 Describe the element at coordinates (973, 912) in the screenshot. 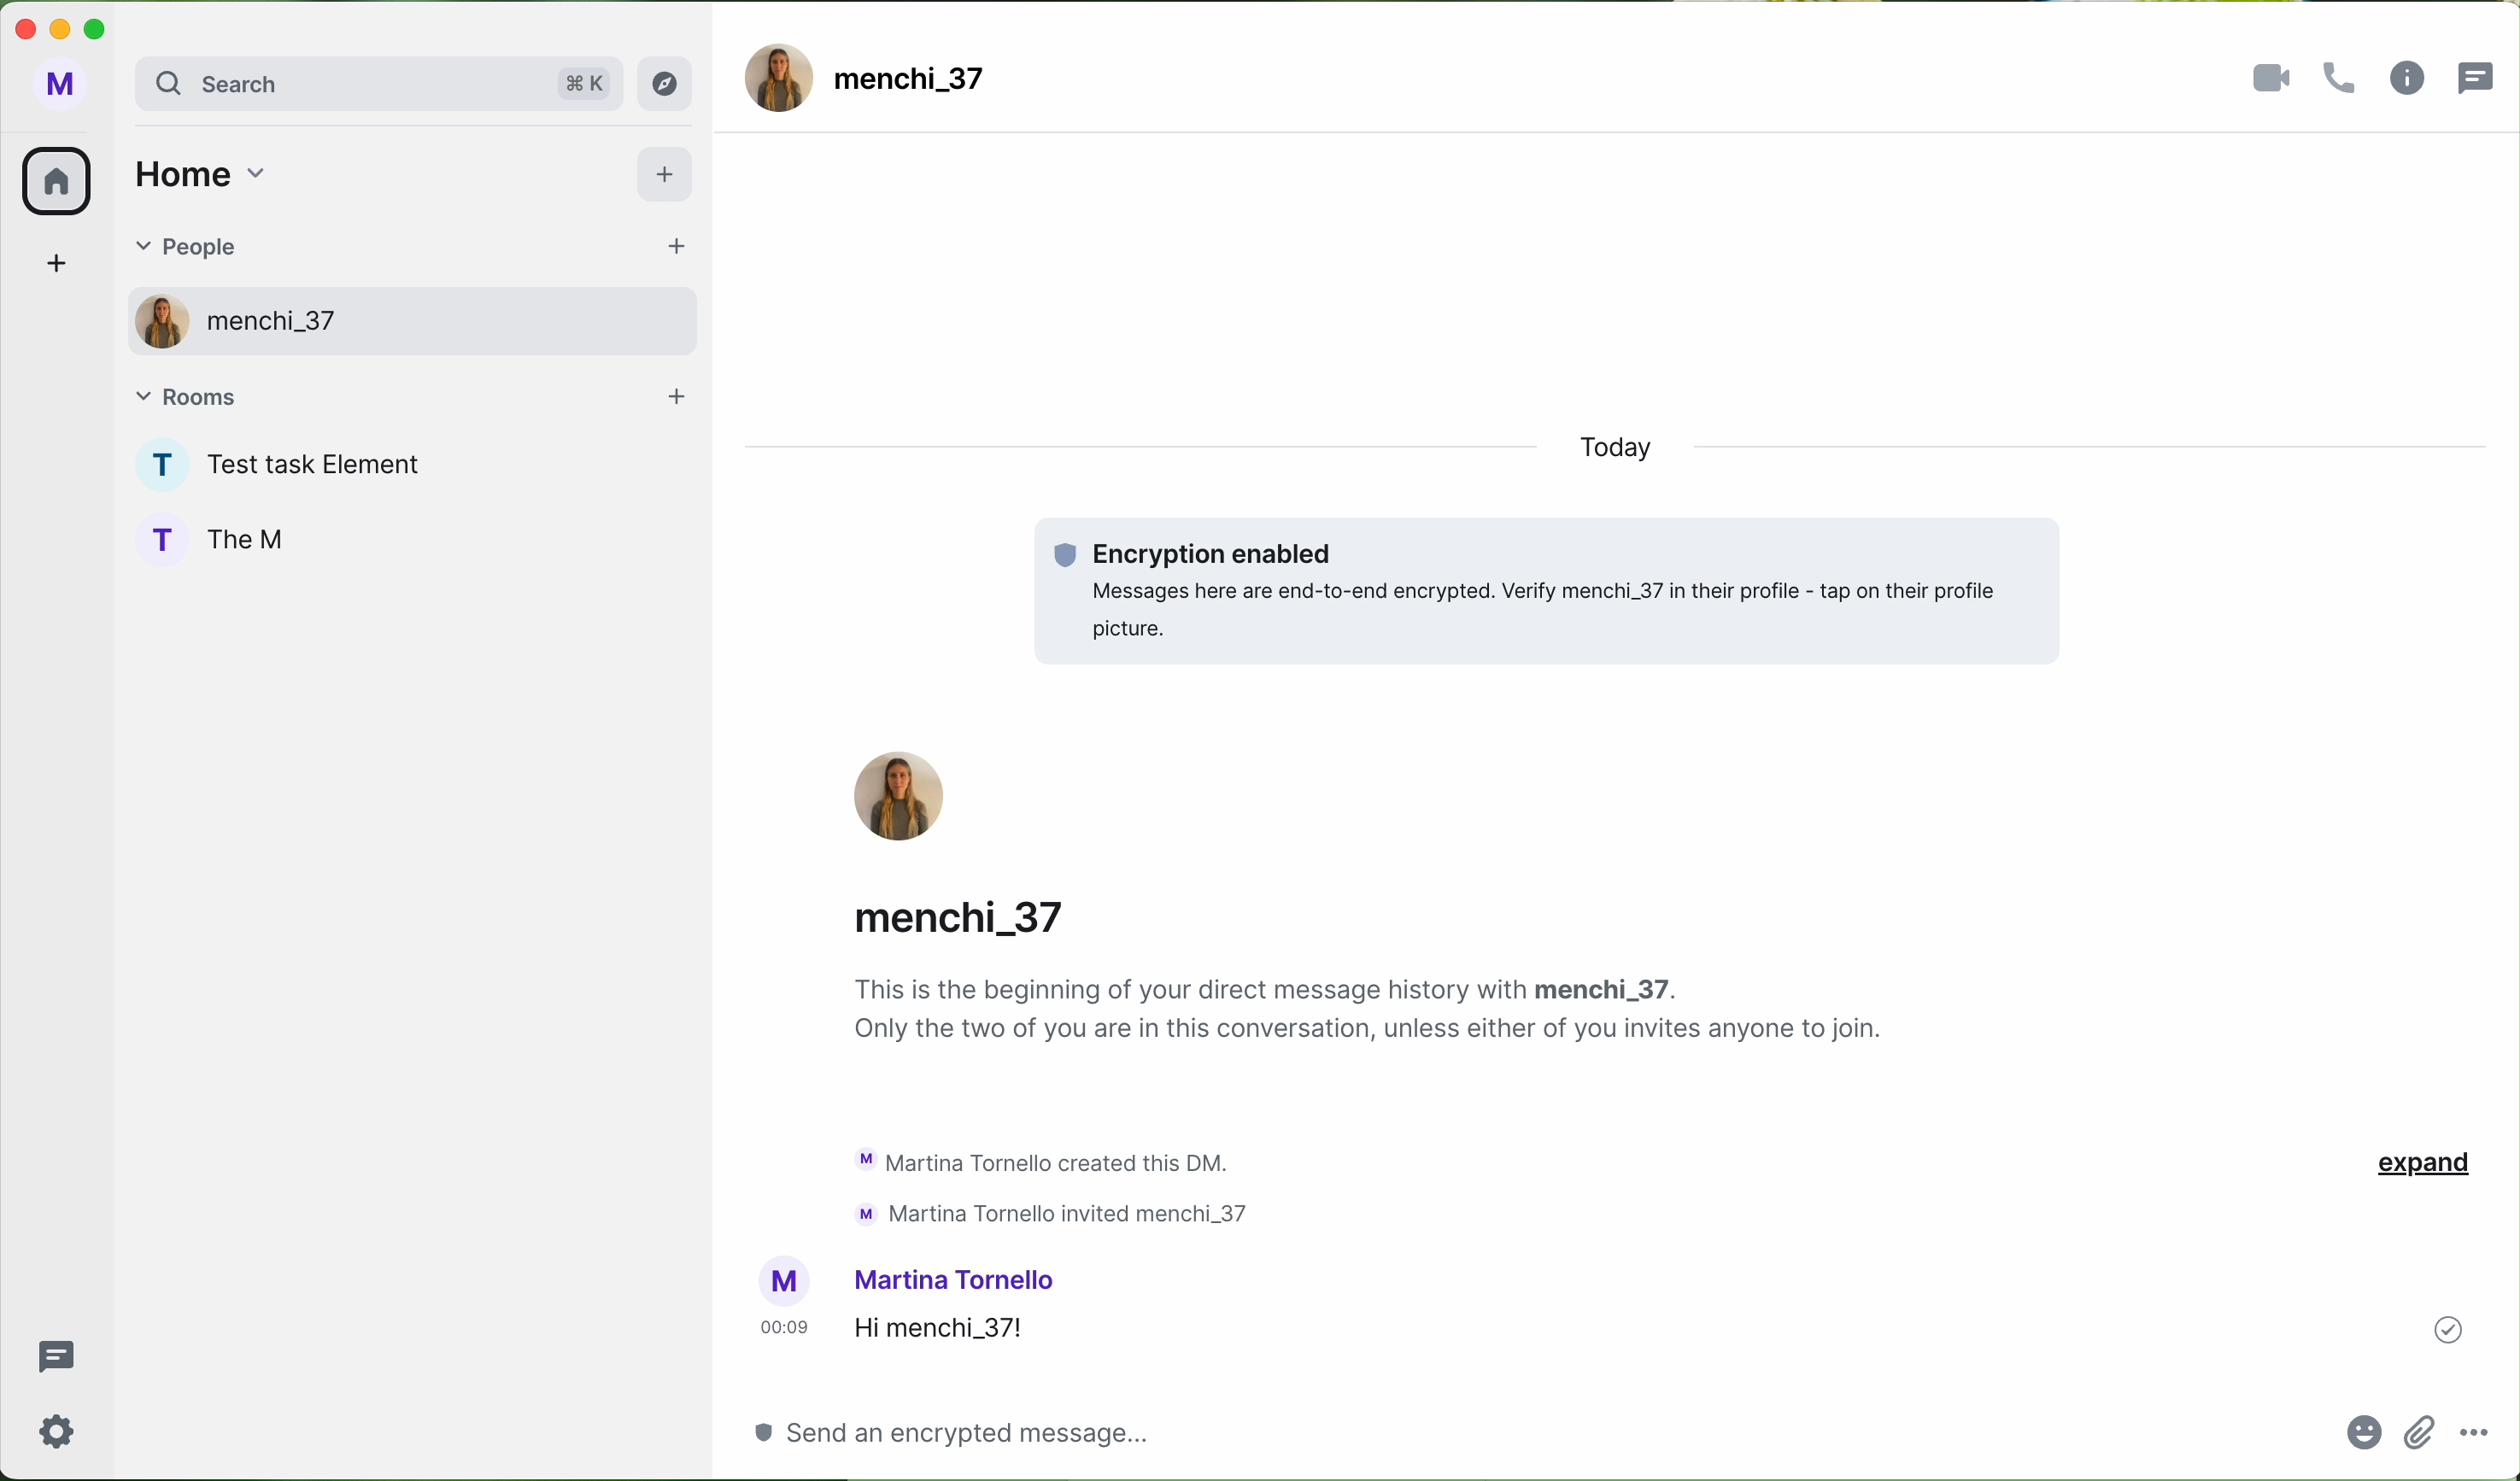

I see `username` at that location.